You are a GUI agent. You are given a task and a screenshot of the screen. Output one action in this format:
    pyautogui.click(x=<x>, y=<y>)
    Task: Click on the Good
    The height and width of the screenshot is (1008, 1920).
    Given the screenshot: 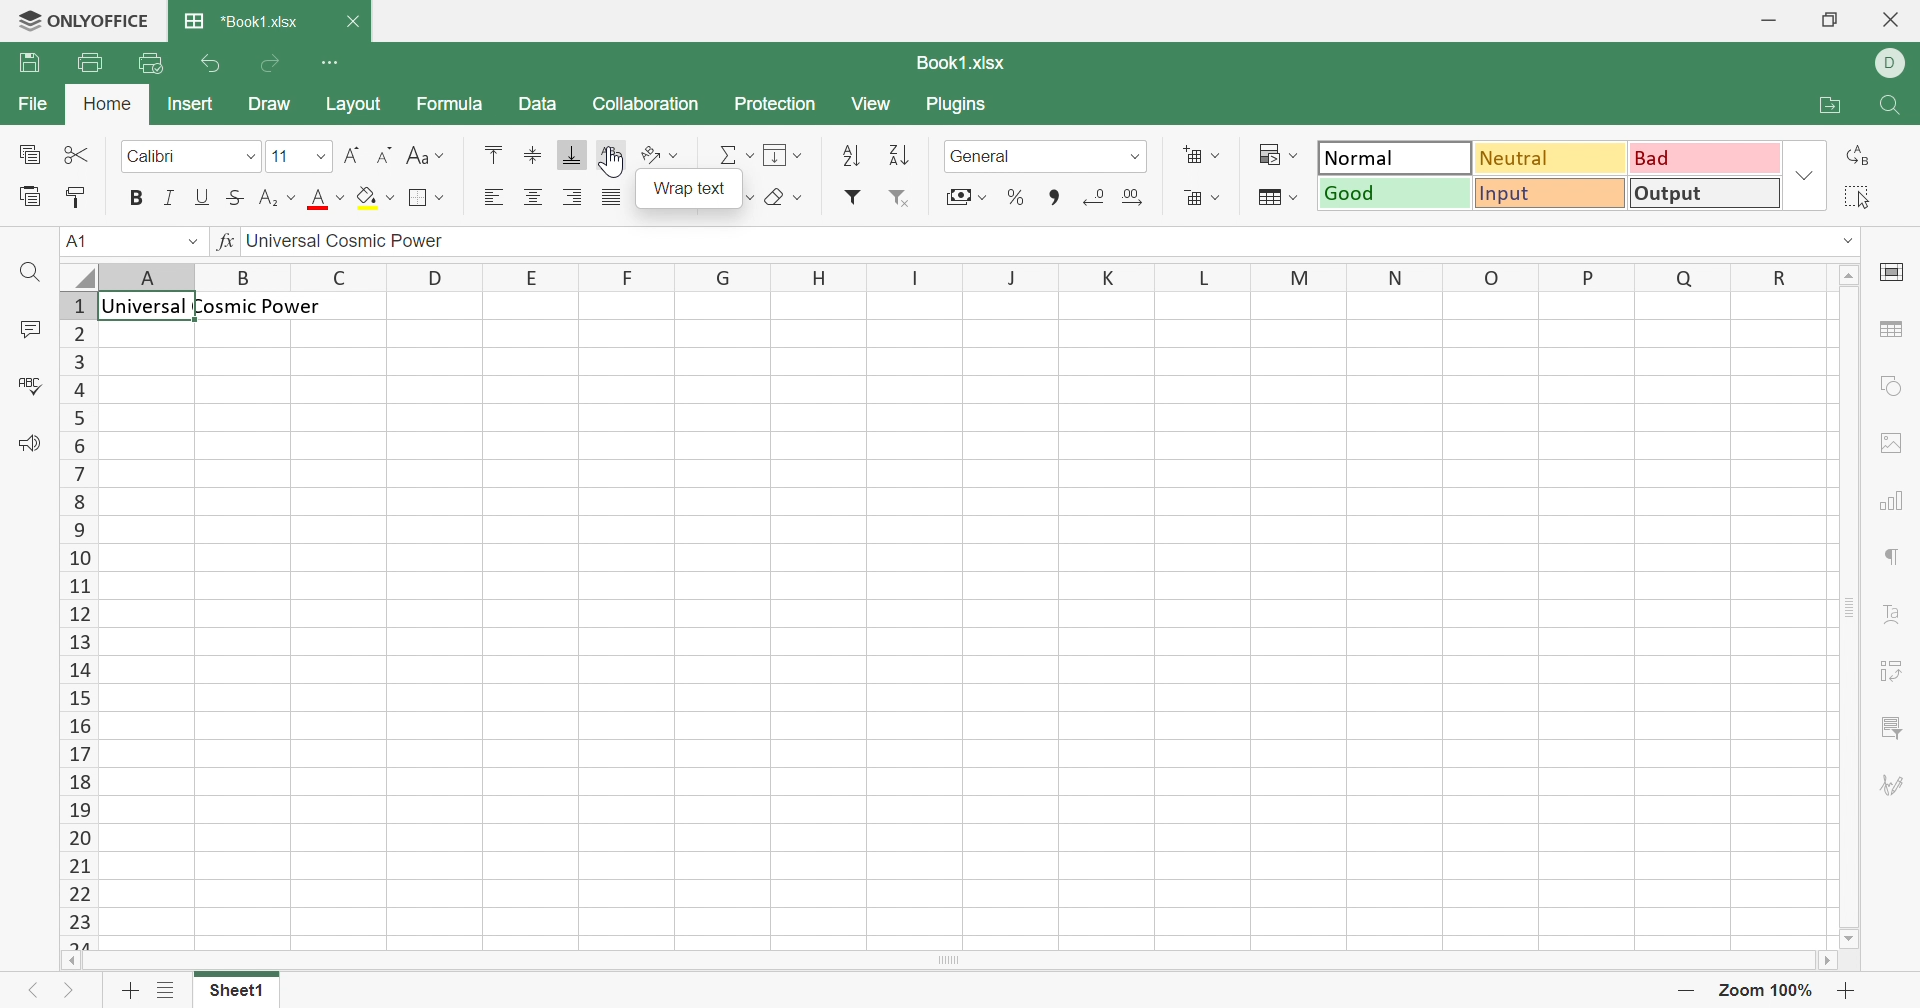 What is the action you would take?
    pyautogui.click(x=1395, y=193)
    